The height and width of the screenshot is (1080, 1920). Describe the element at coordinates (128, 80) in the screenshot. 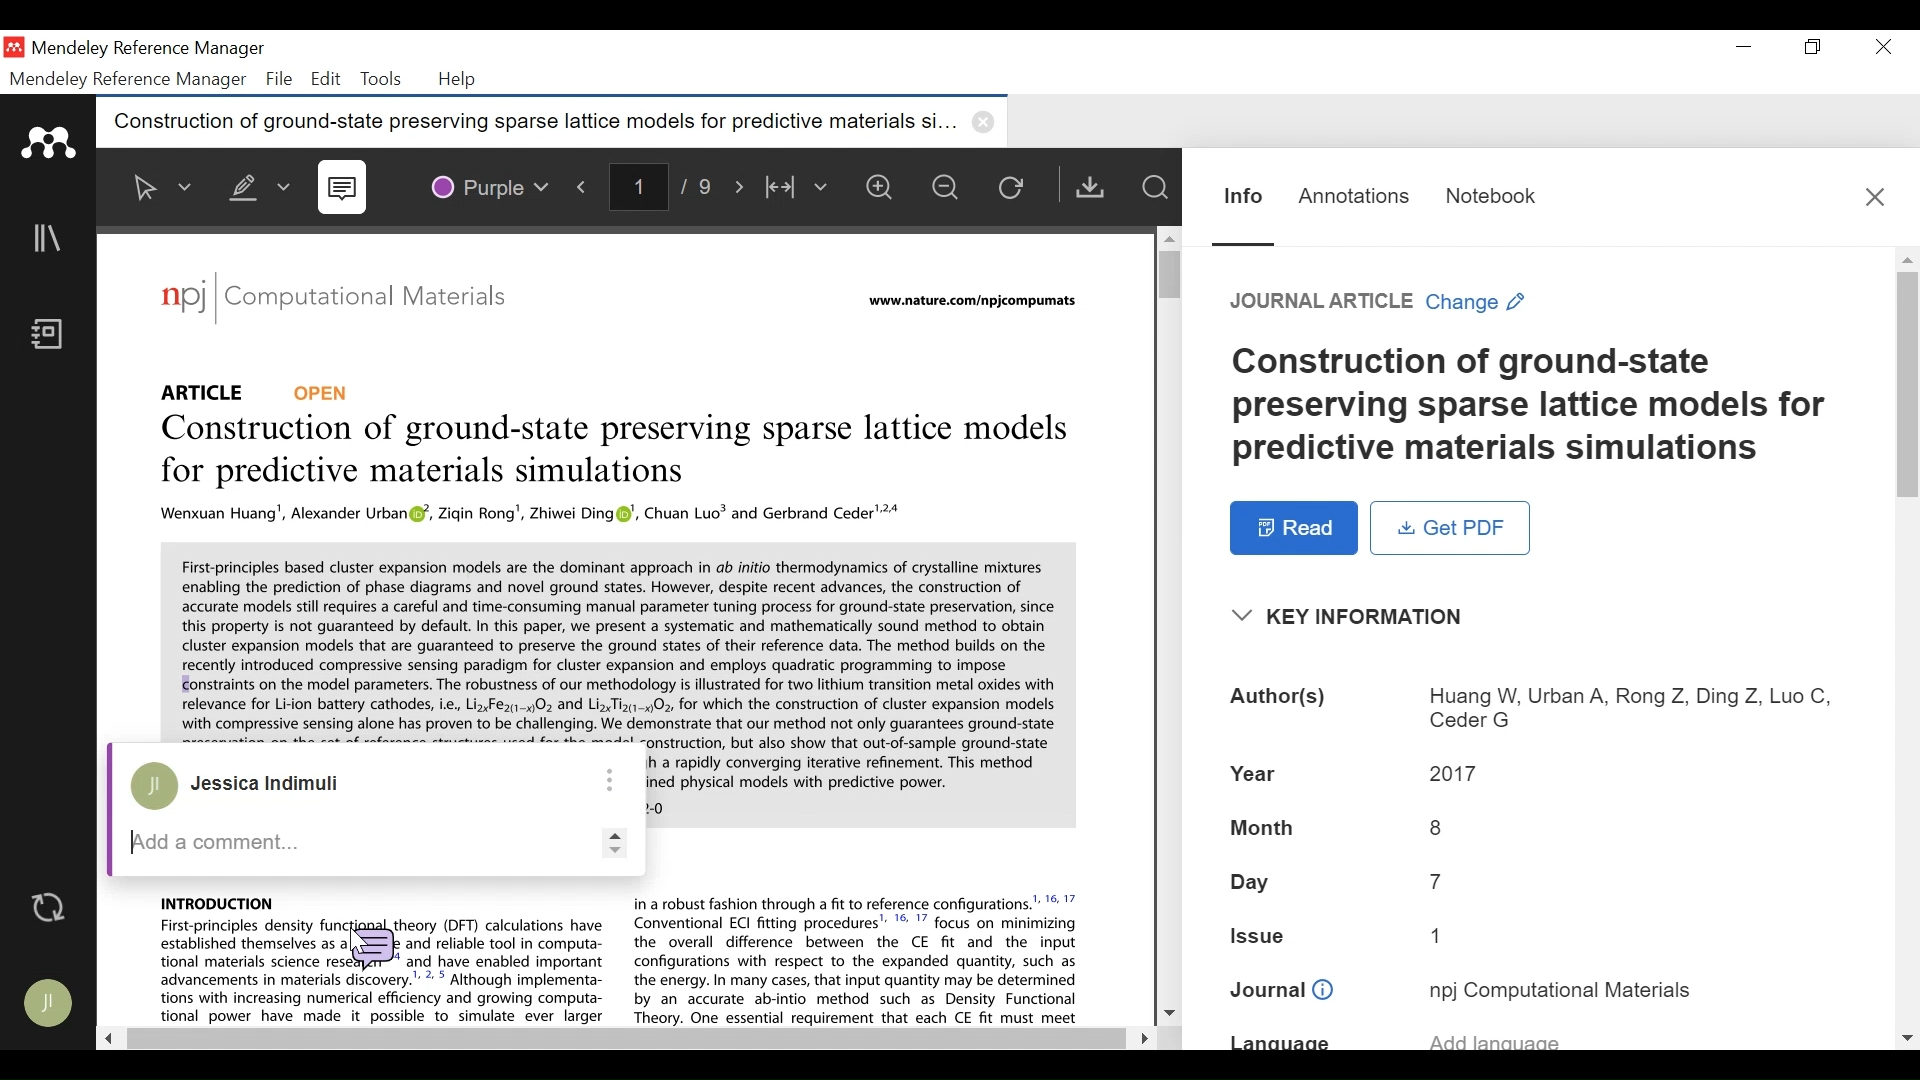

I see `Mendeley Reference Manager` at that location.